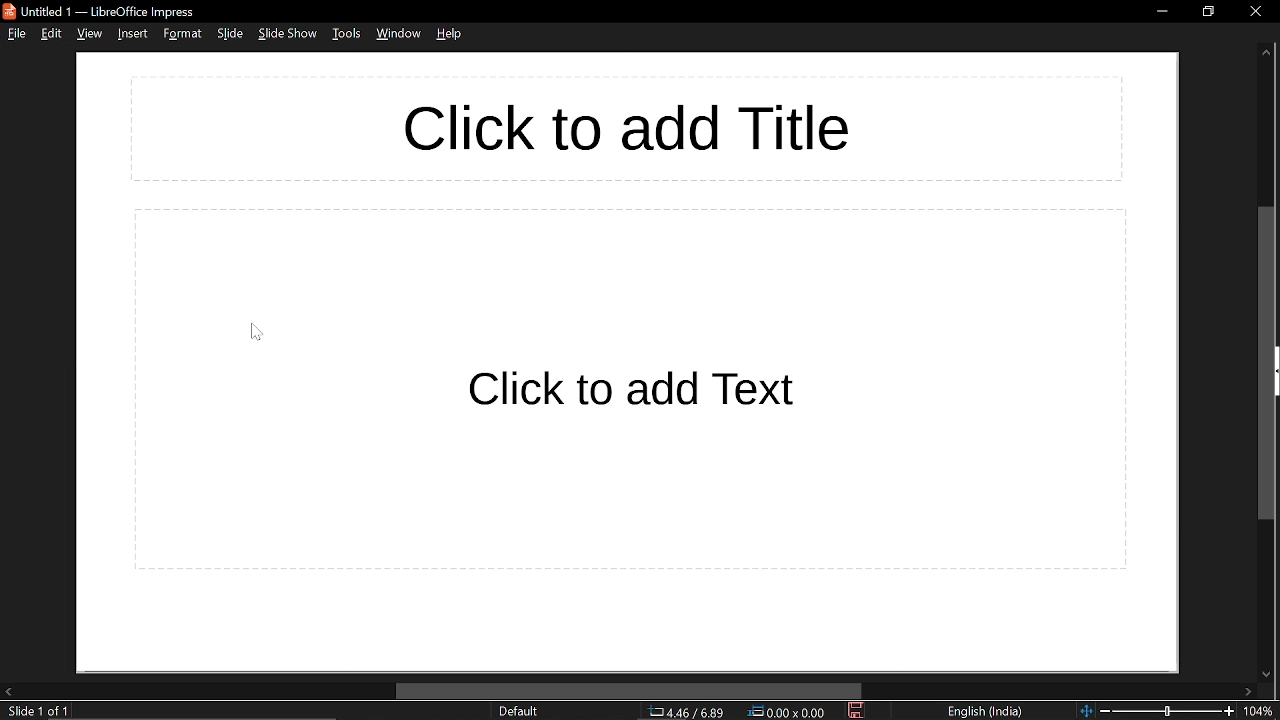 The height and width of the screenshot is (720, 1280). I want to click on Space for title, so click(634, 126).